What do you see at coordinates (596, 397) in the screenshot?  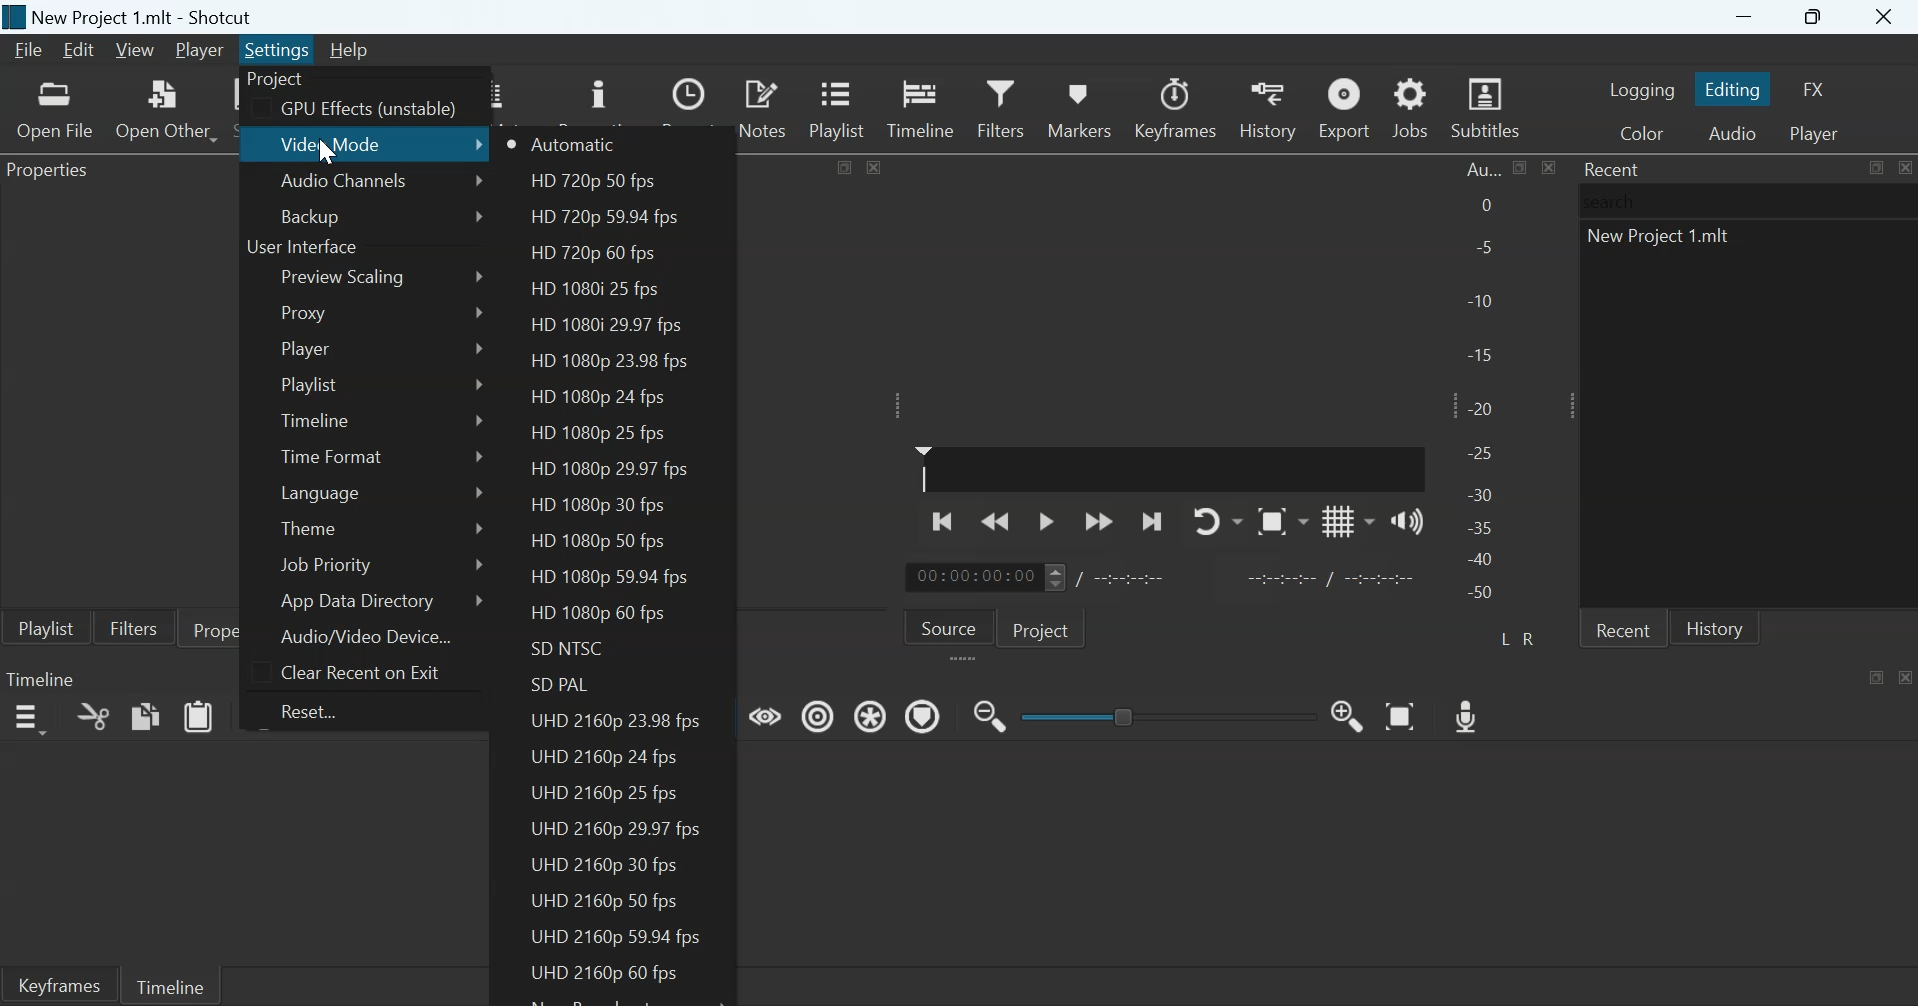 I see `HD 1080p 24fps` at bounding box center [596, 397].